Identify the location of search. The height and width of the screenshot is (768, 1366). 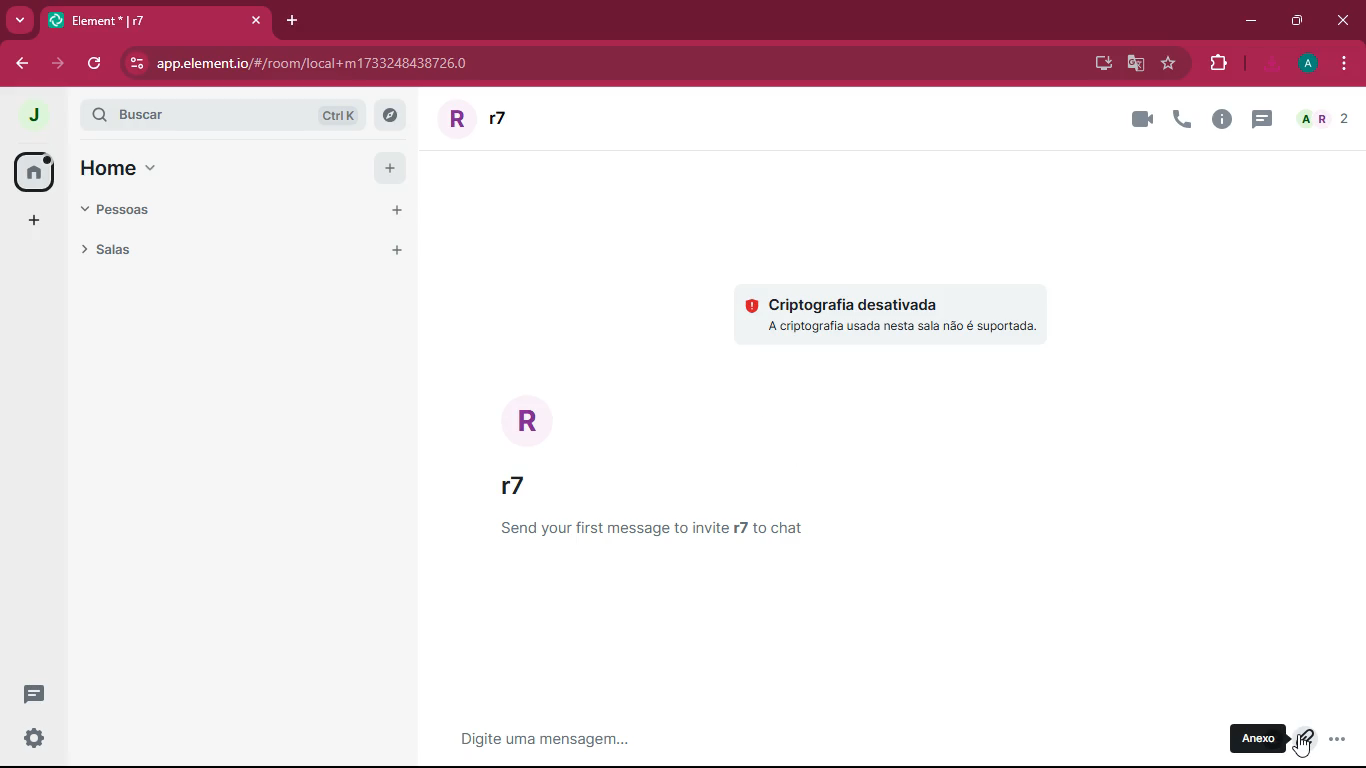
(242, 115).